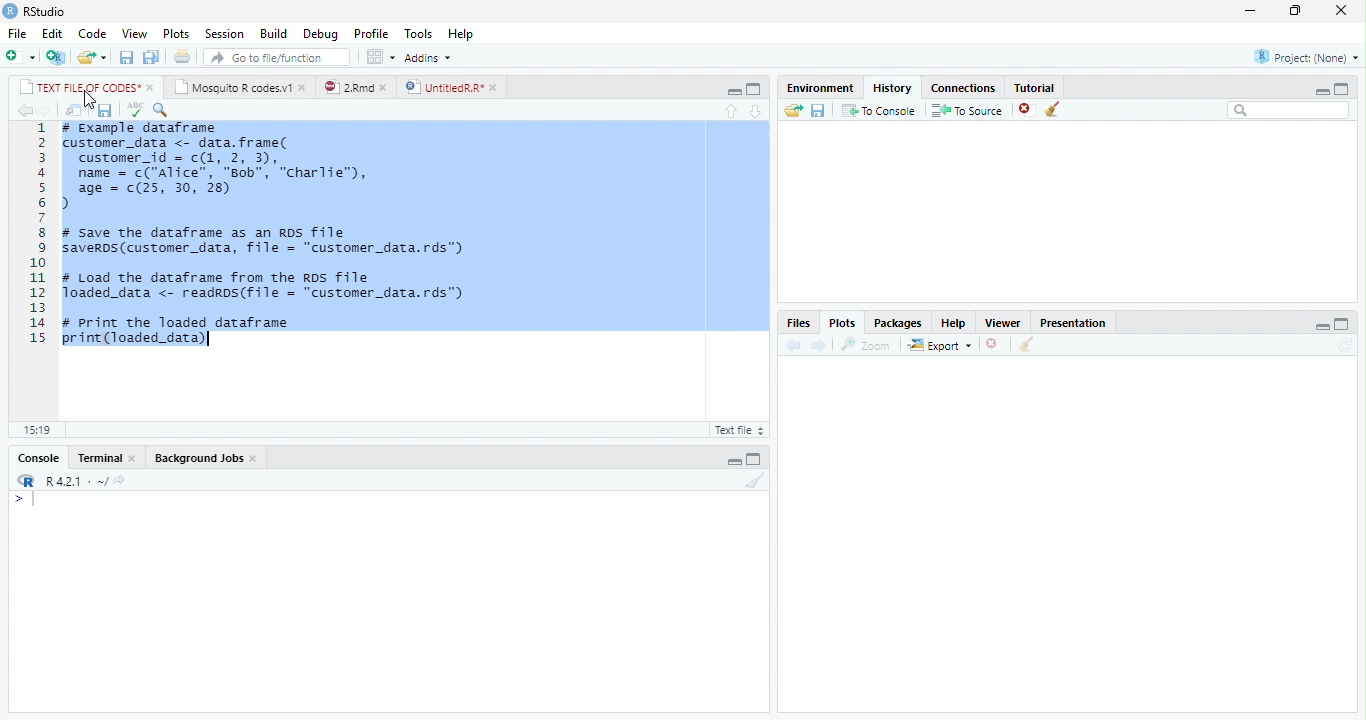  Describe the element at coordinates (151, 58) in the screenshot. I see `save all` at that location.